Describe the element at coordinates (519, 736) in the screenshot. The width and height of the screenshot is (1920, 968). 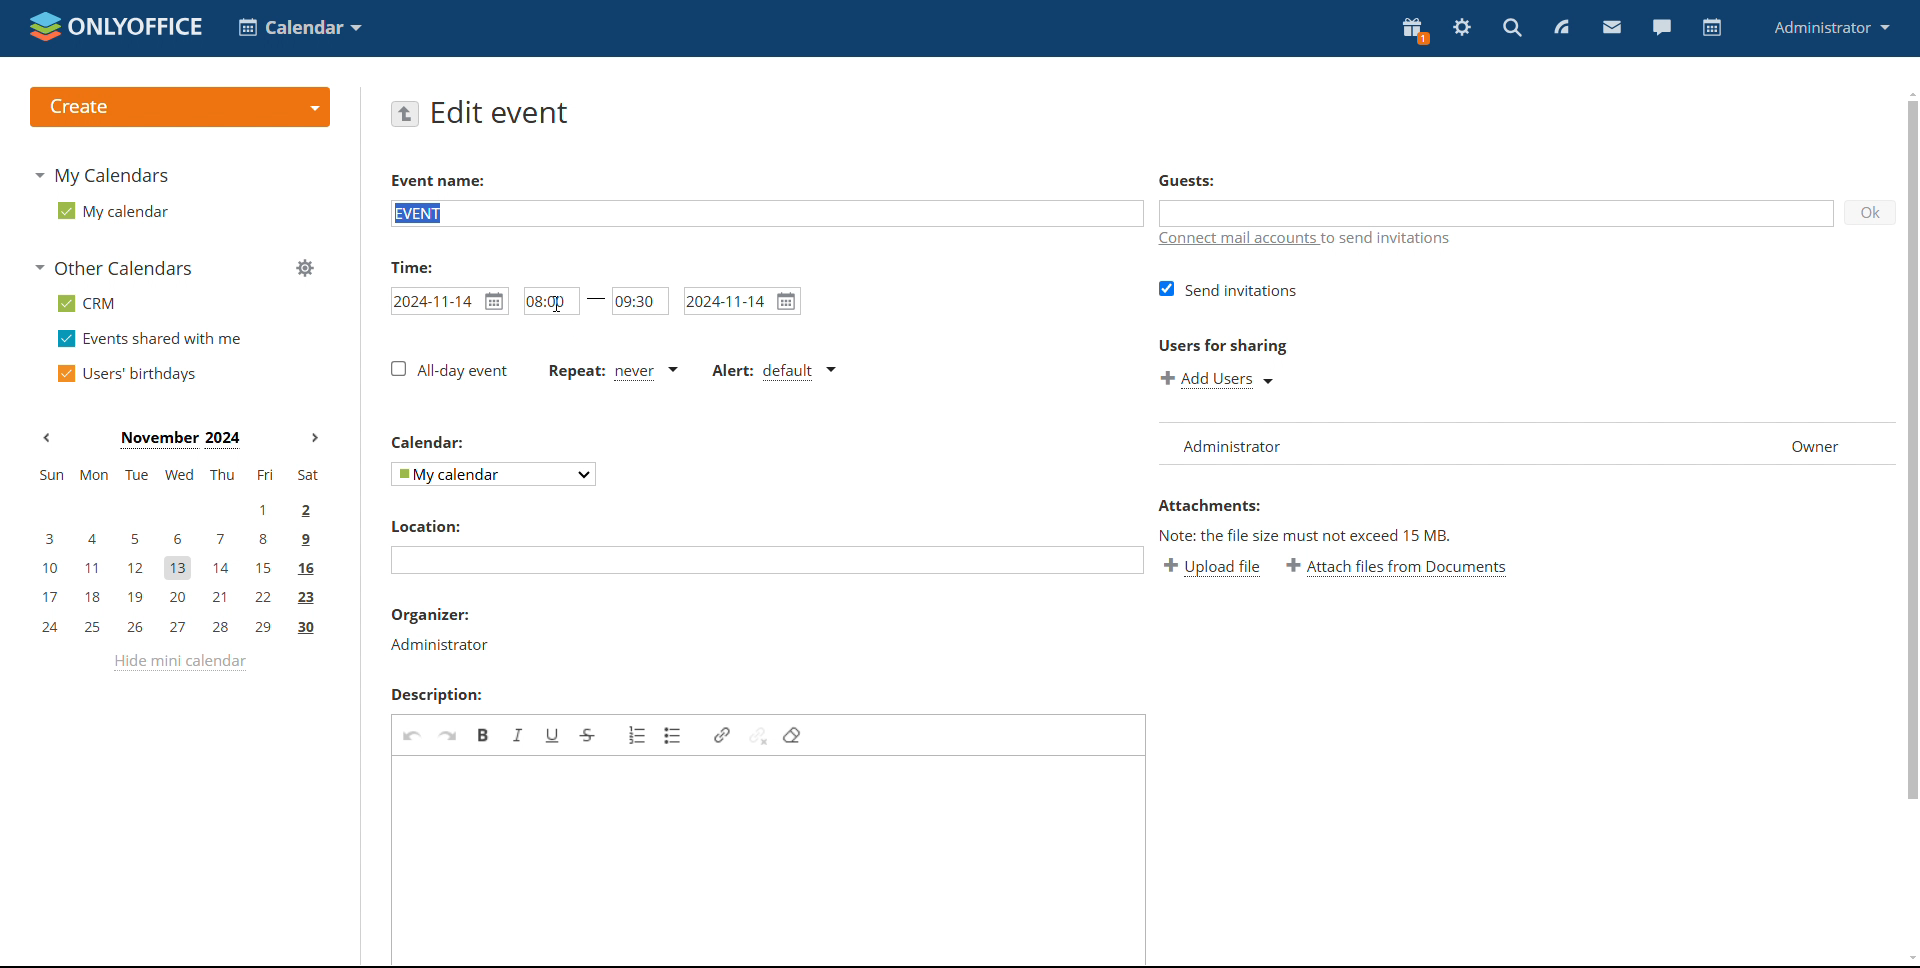
I see `italic` at that location.